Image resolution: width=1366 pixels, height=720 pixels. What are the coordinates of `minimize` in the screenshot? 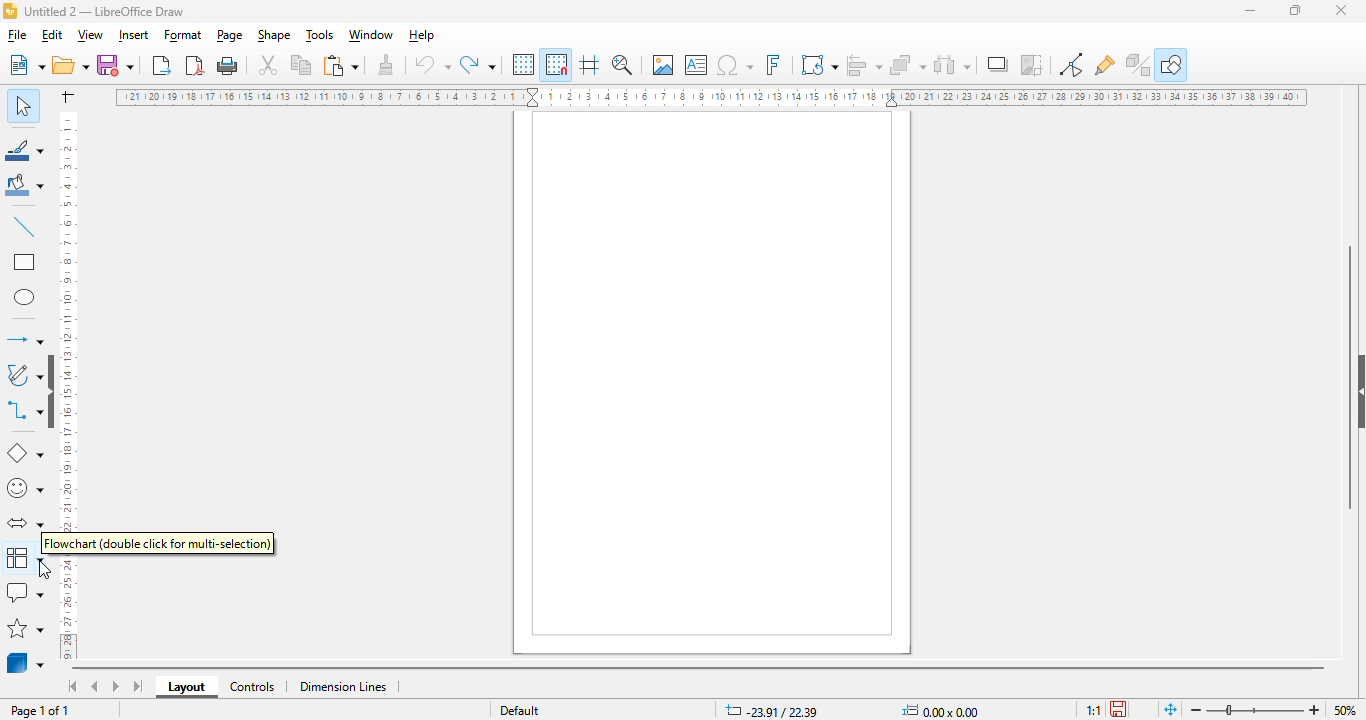 It's located at (1250, 10).